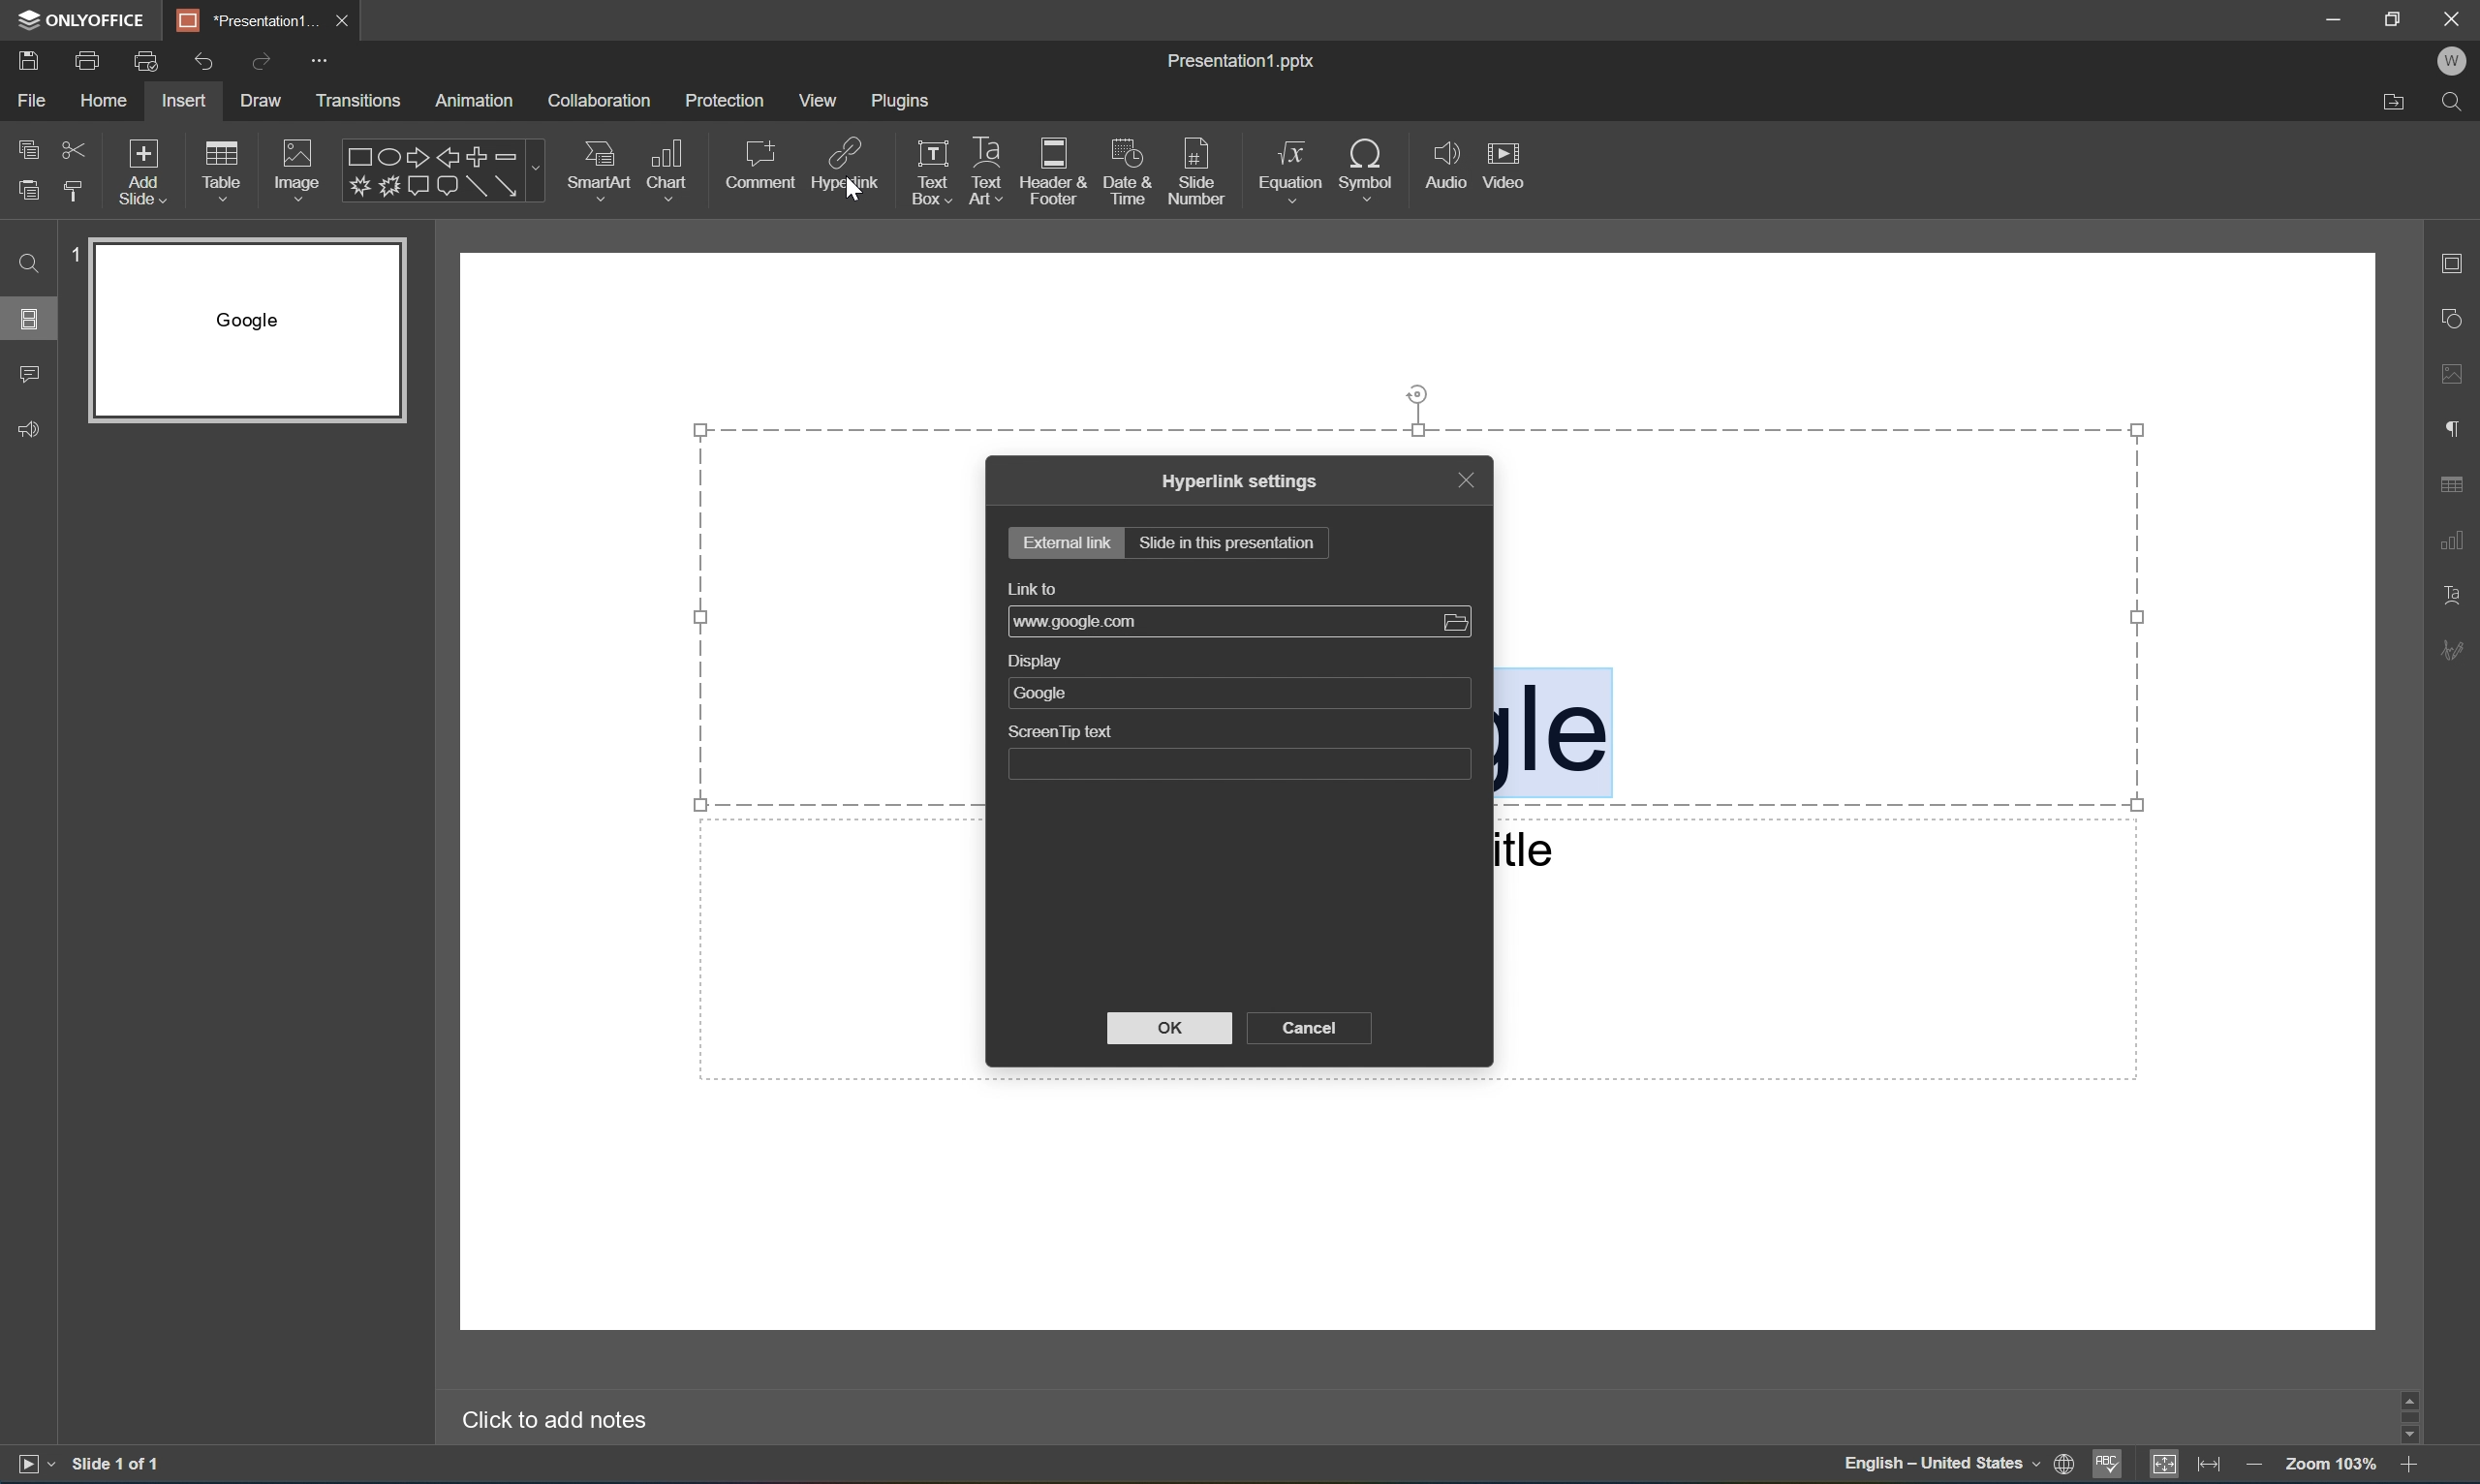  What do you see at coordinates (2336, 15) in the screenshot?
I see `Minimize` at bounding box center [2336, 15].